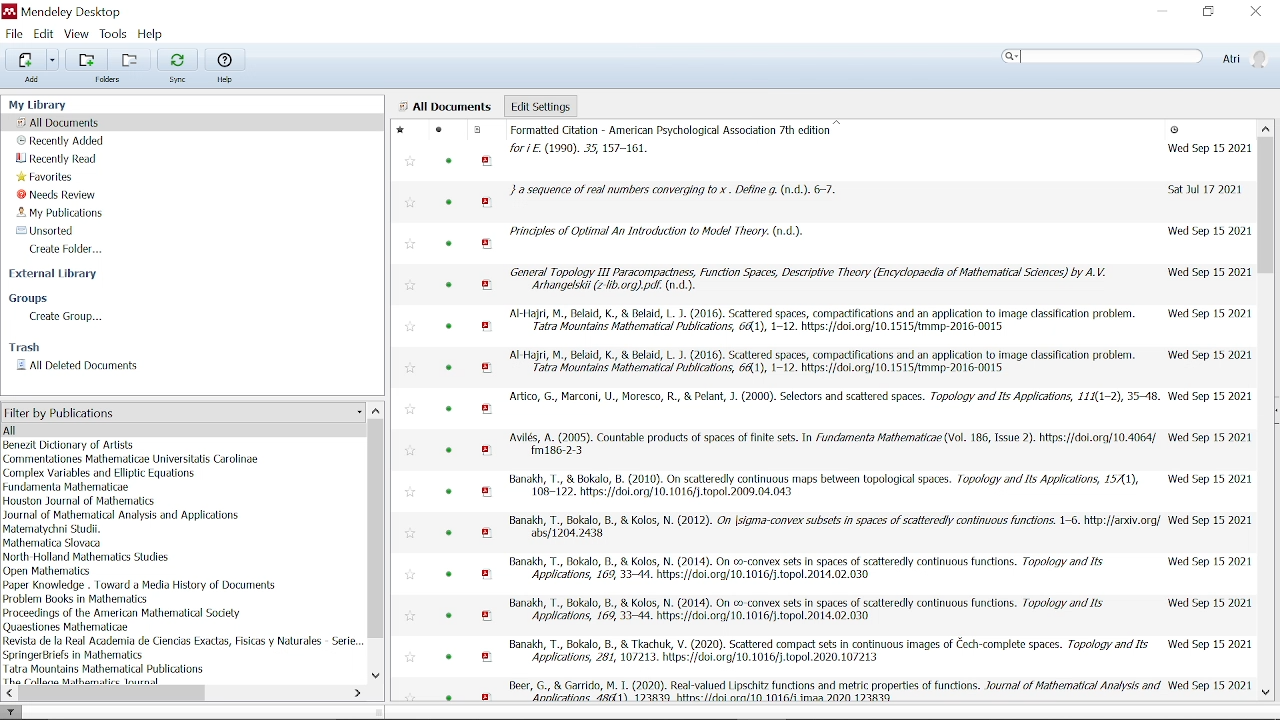 The image size is (1280, 720). What do you see at coordinates (448, 656) in the screenshot?
I see `status` at bounding box center [448, 656].